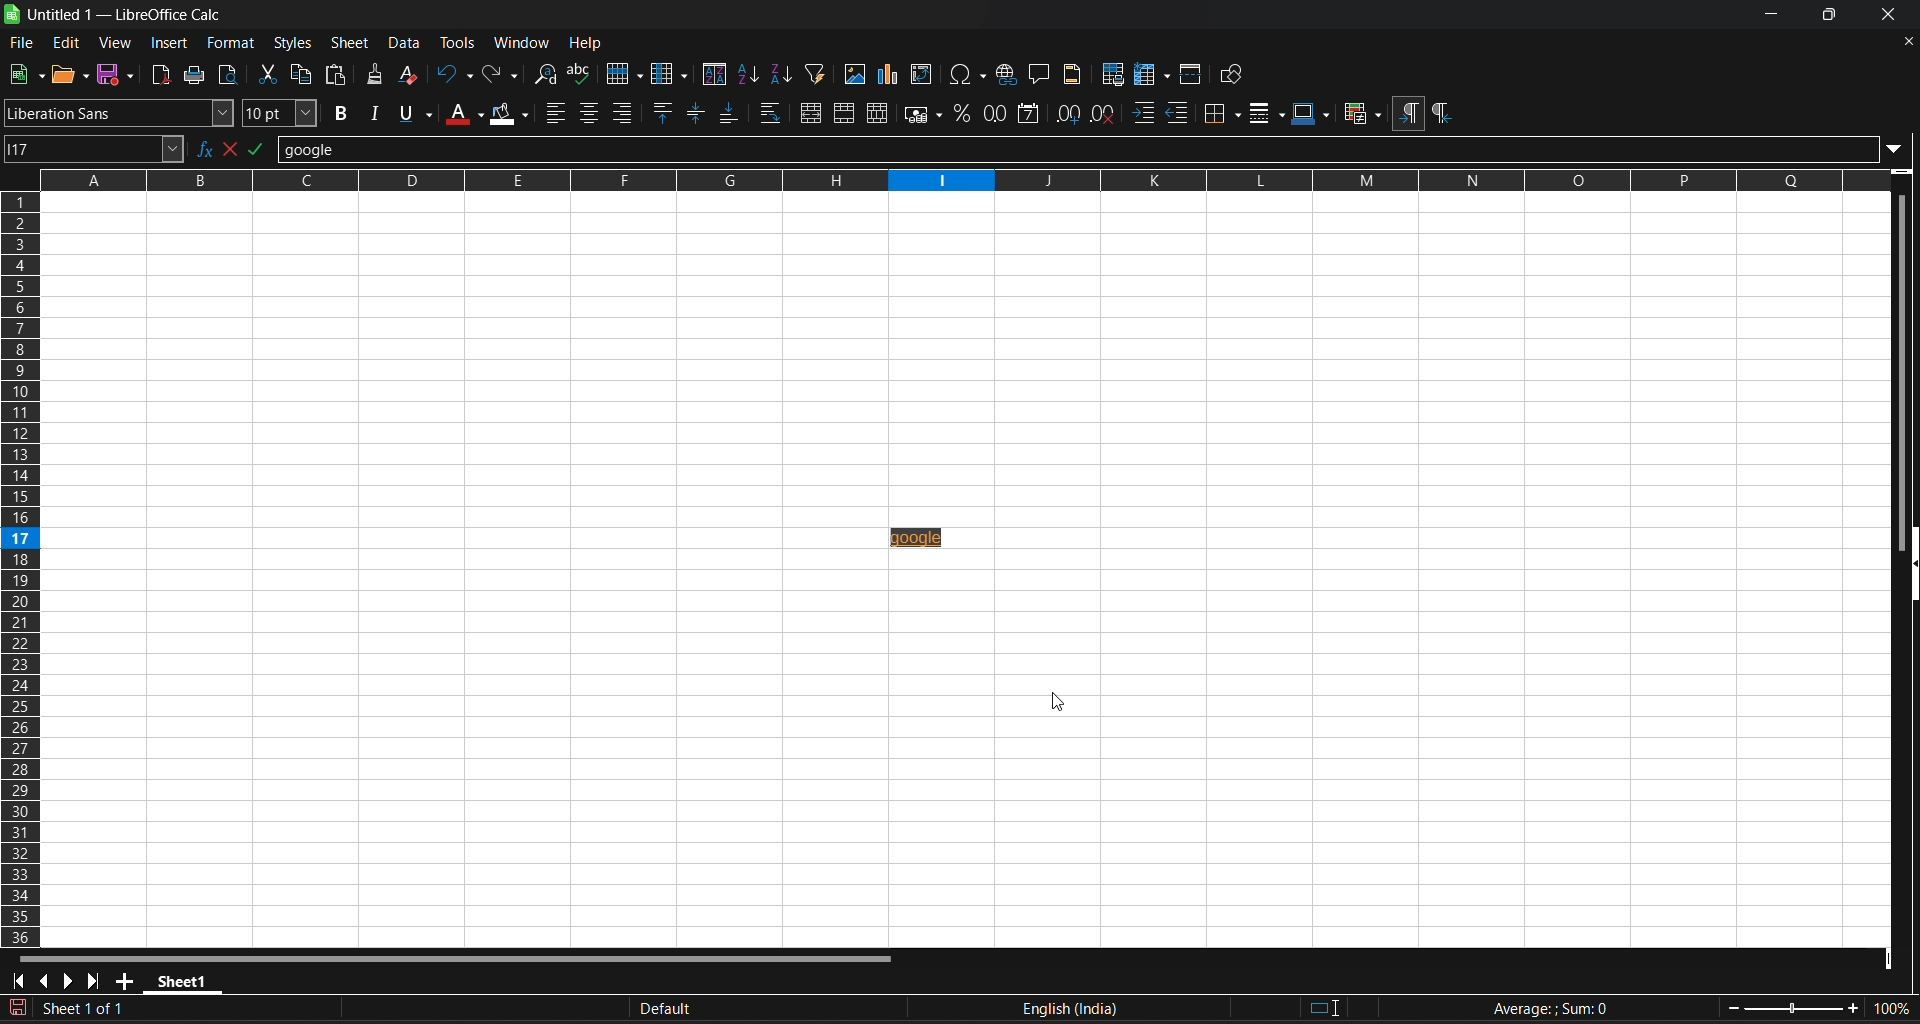 The width and height of the screenshot is (1920, 1024). What do you see at coordinates (1773, 14) in the screenshot?
I see `minimize` at bounding box center [1773, 14].